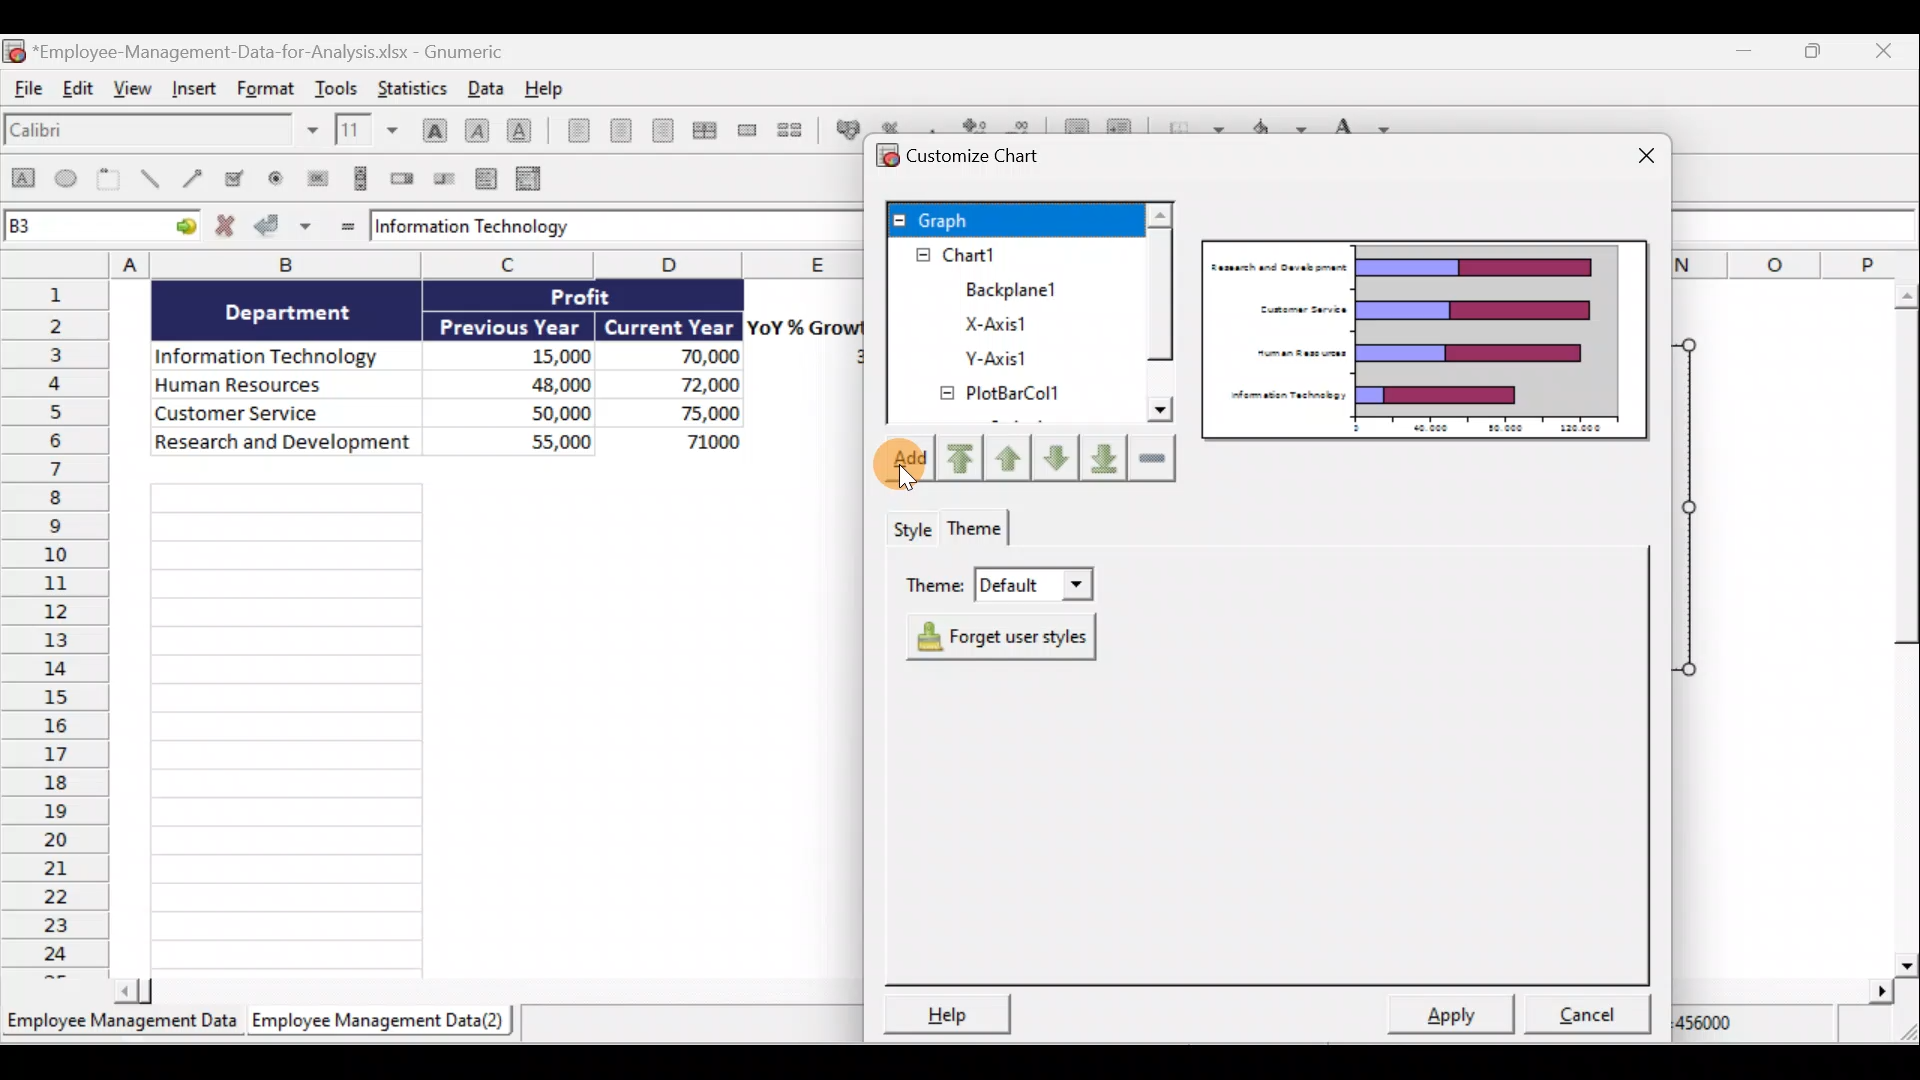 The width and height of the screenshot is (1920, 1080). I want to click on Split merged range of cells, so click(790, 129).